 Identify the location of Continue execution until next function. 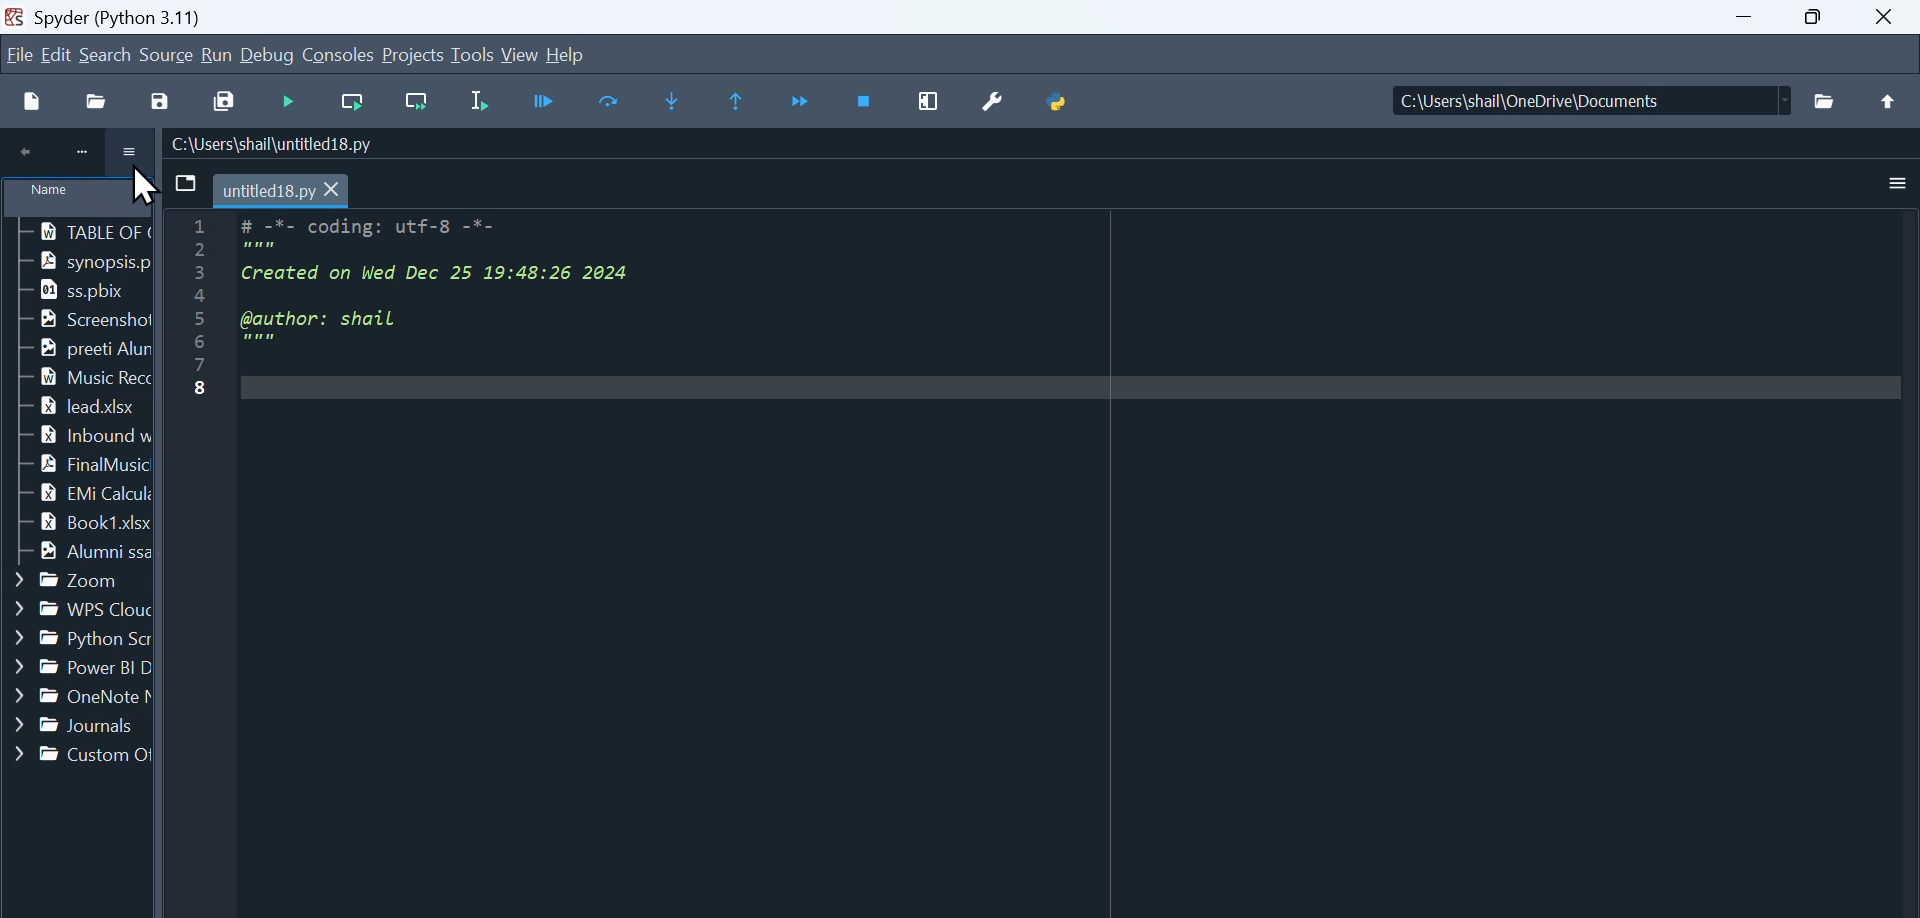
(802, 103).